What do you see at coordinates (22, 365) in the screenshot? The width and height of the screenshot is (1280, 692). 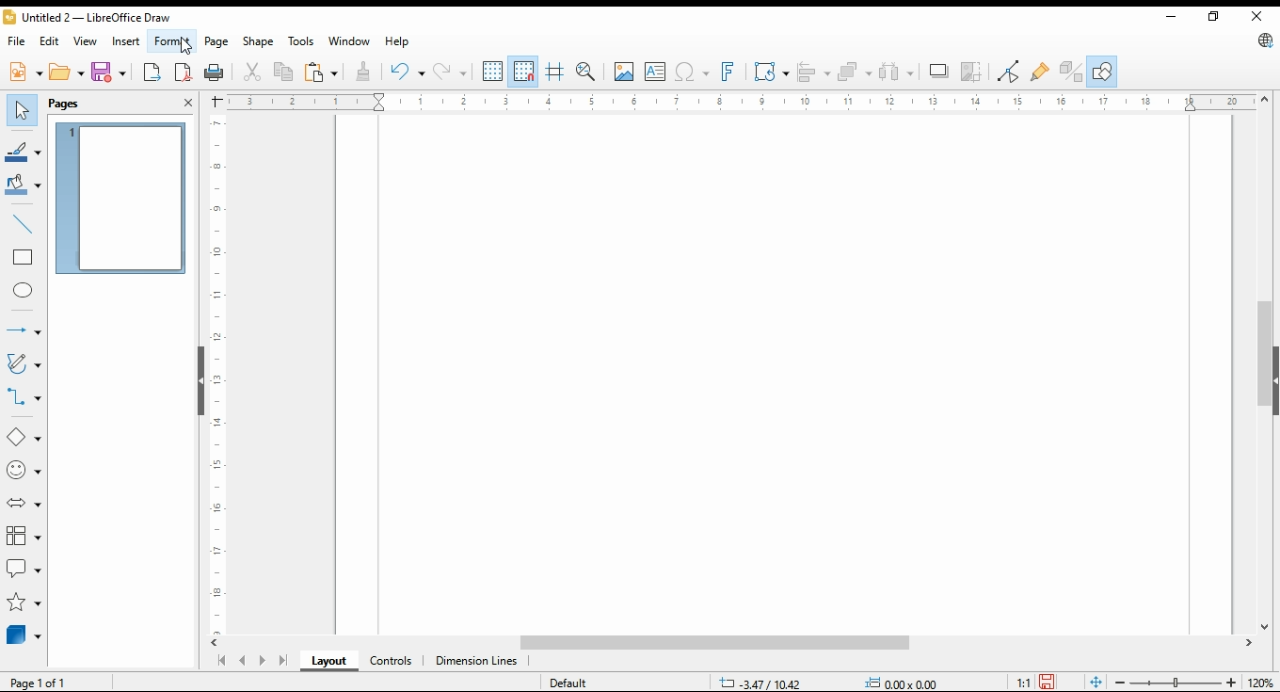 I see `curves and polygons` at bounding box center [22, 365].